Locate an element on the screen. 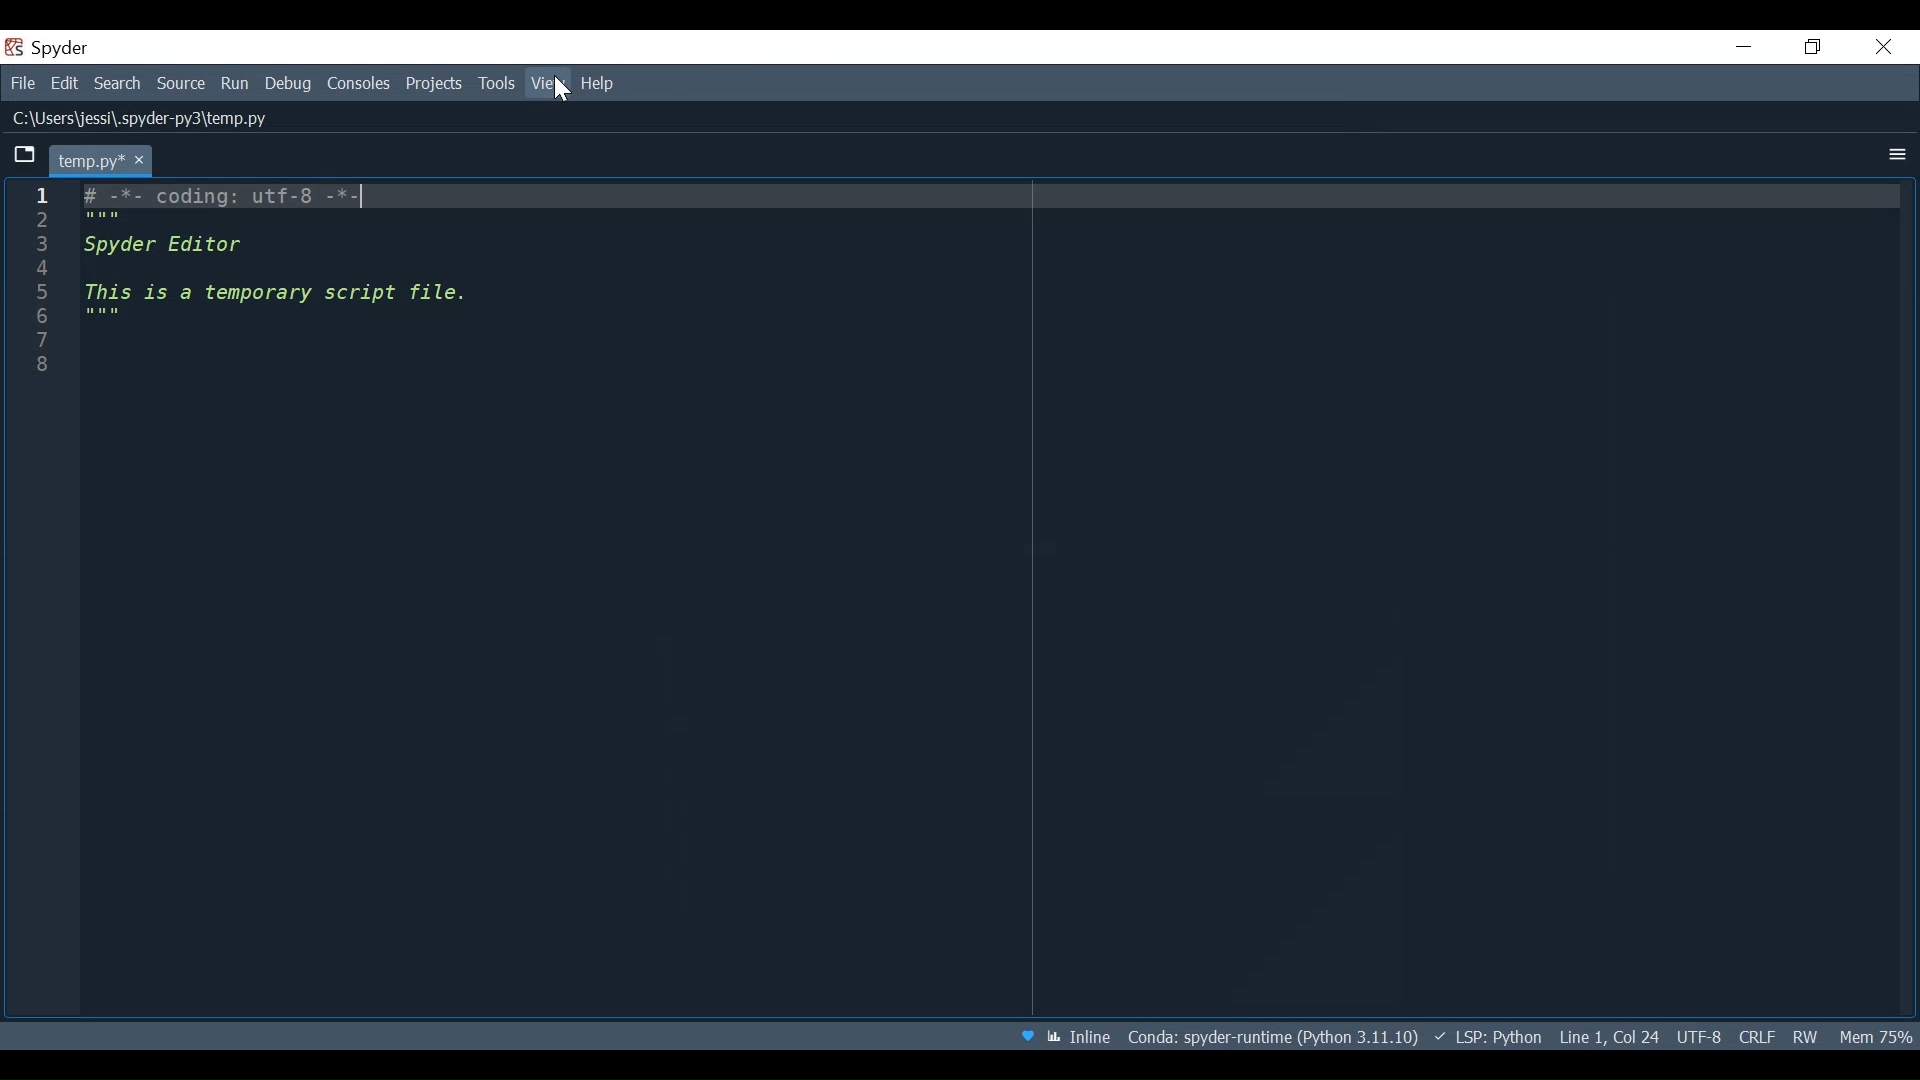  Help Spyder is located at coordinates (1029, 1036).